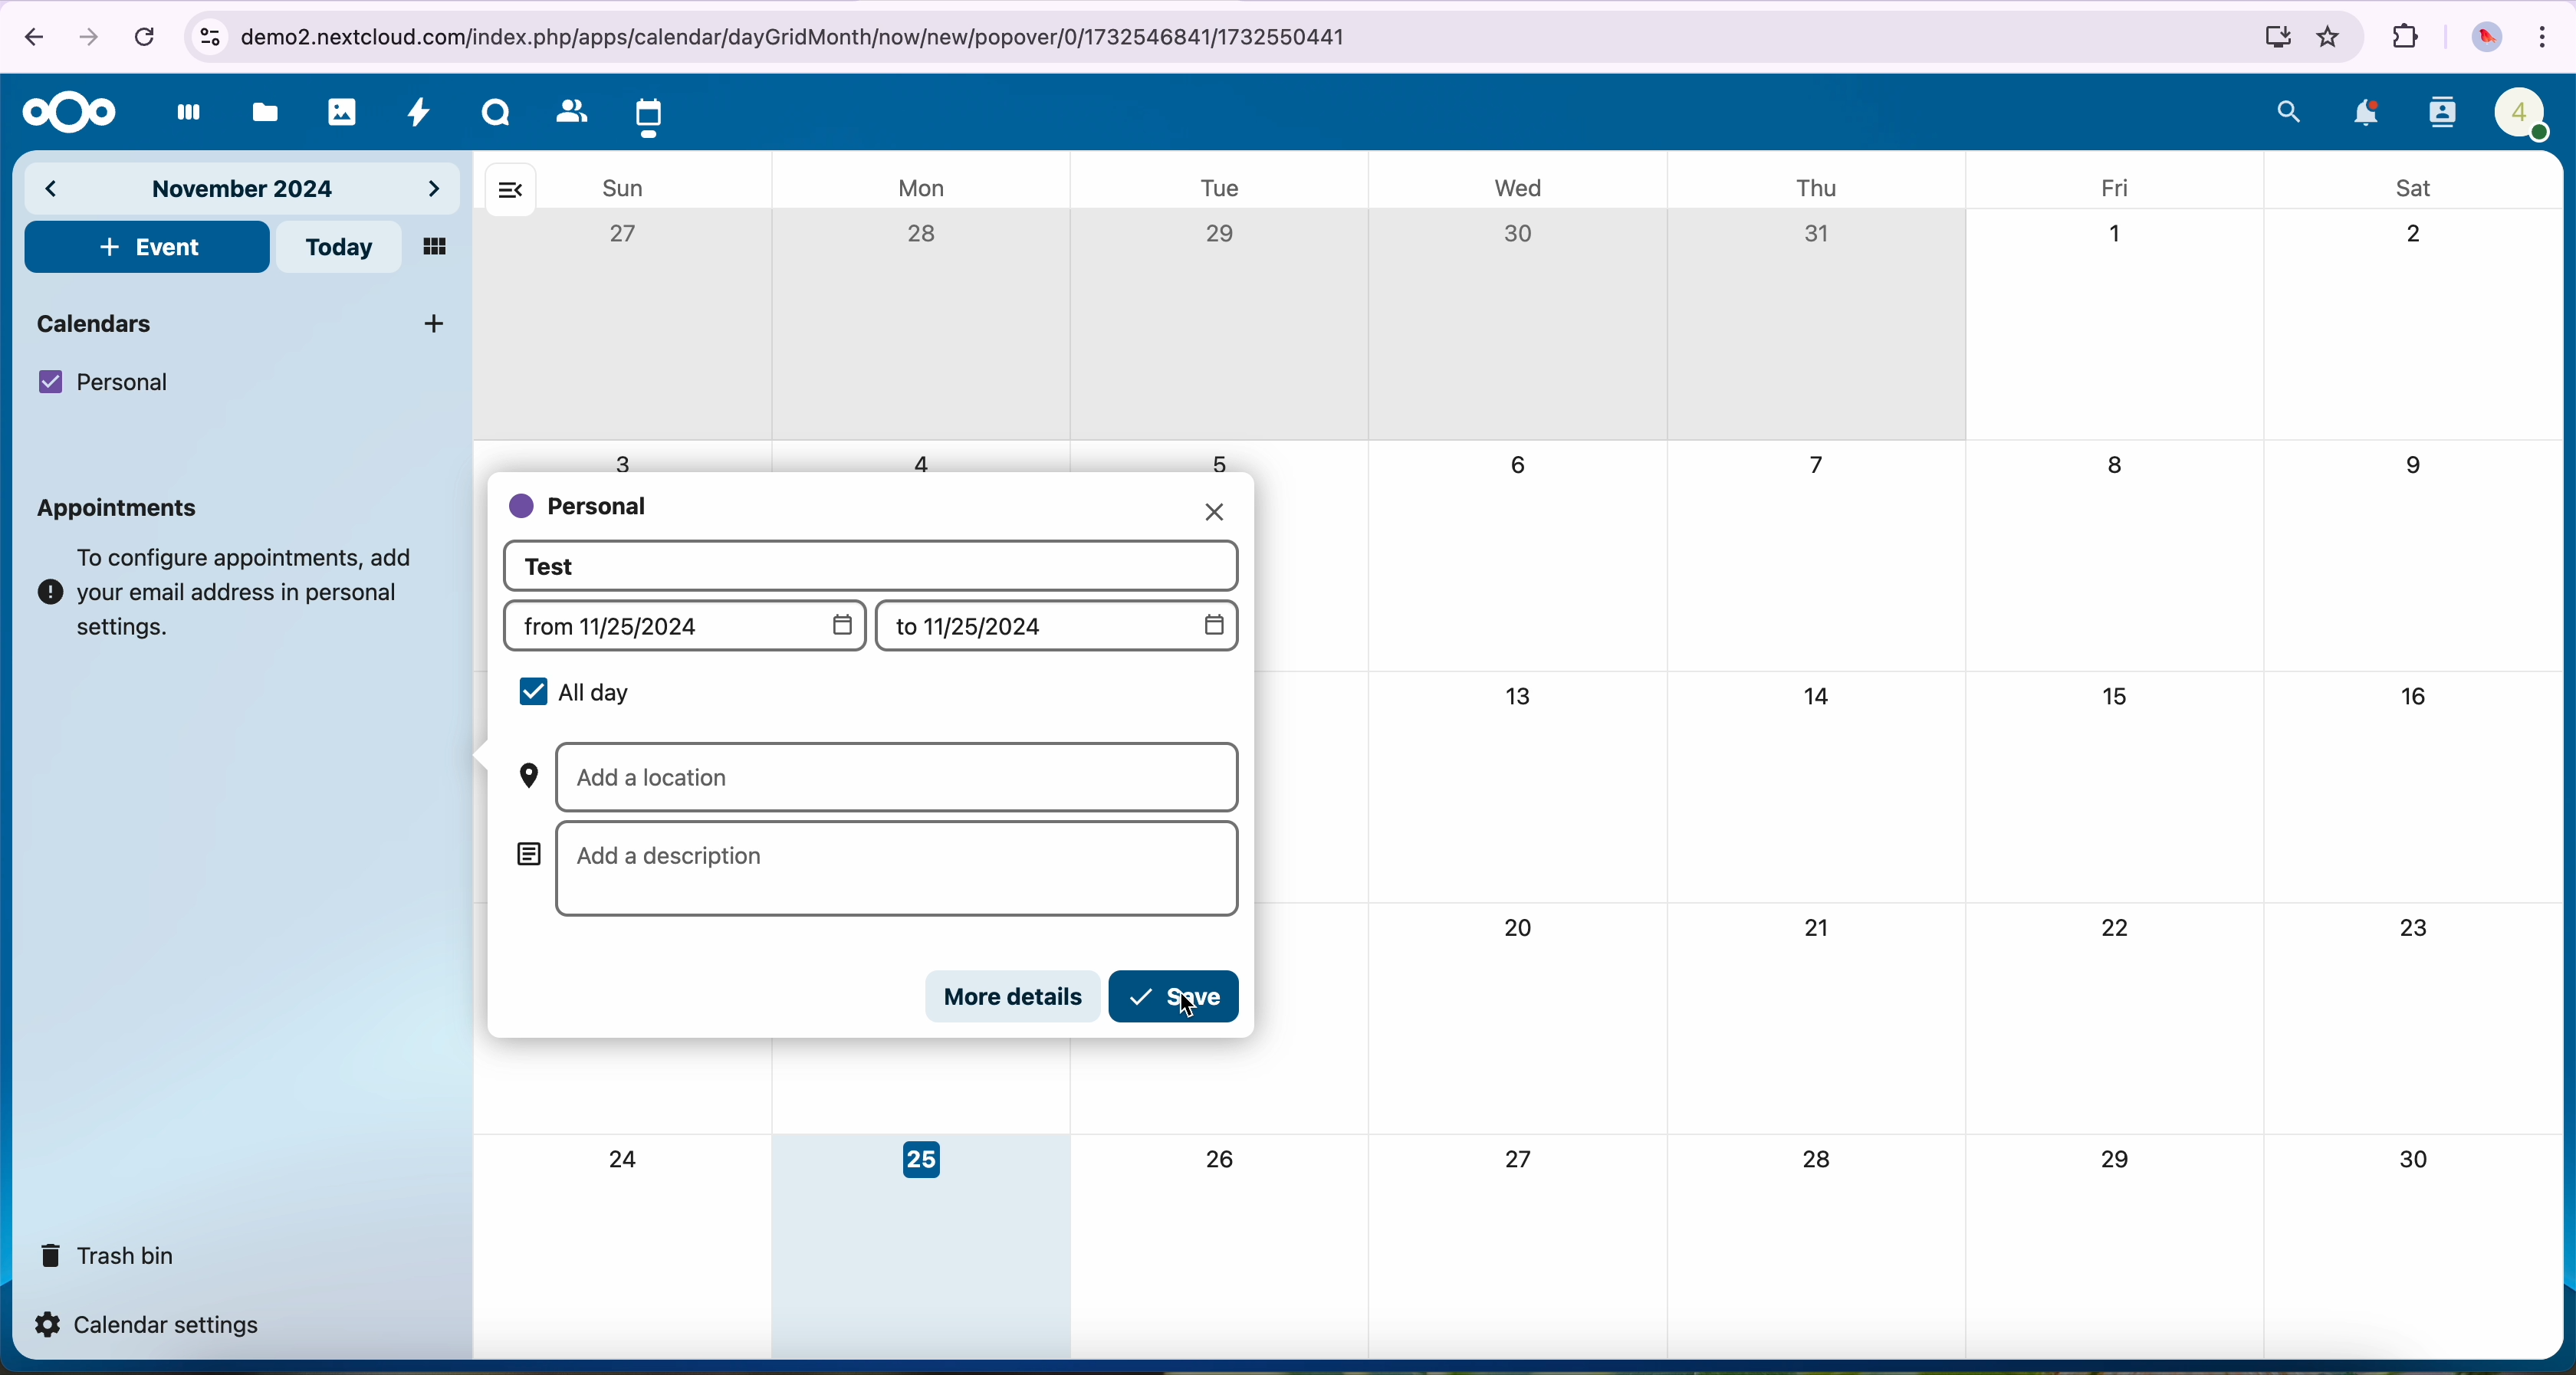  What do you see at coordinates (2439, 114) in the screenshot?
I see `contacts` at bounding box center [2439, 114].